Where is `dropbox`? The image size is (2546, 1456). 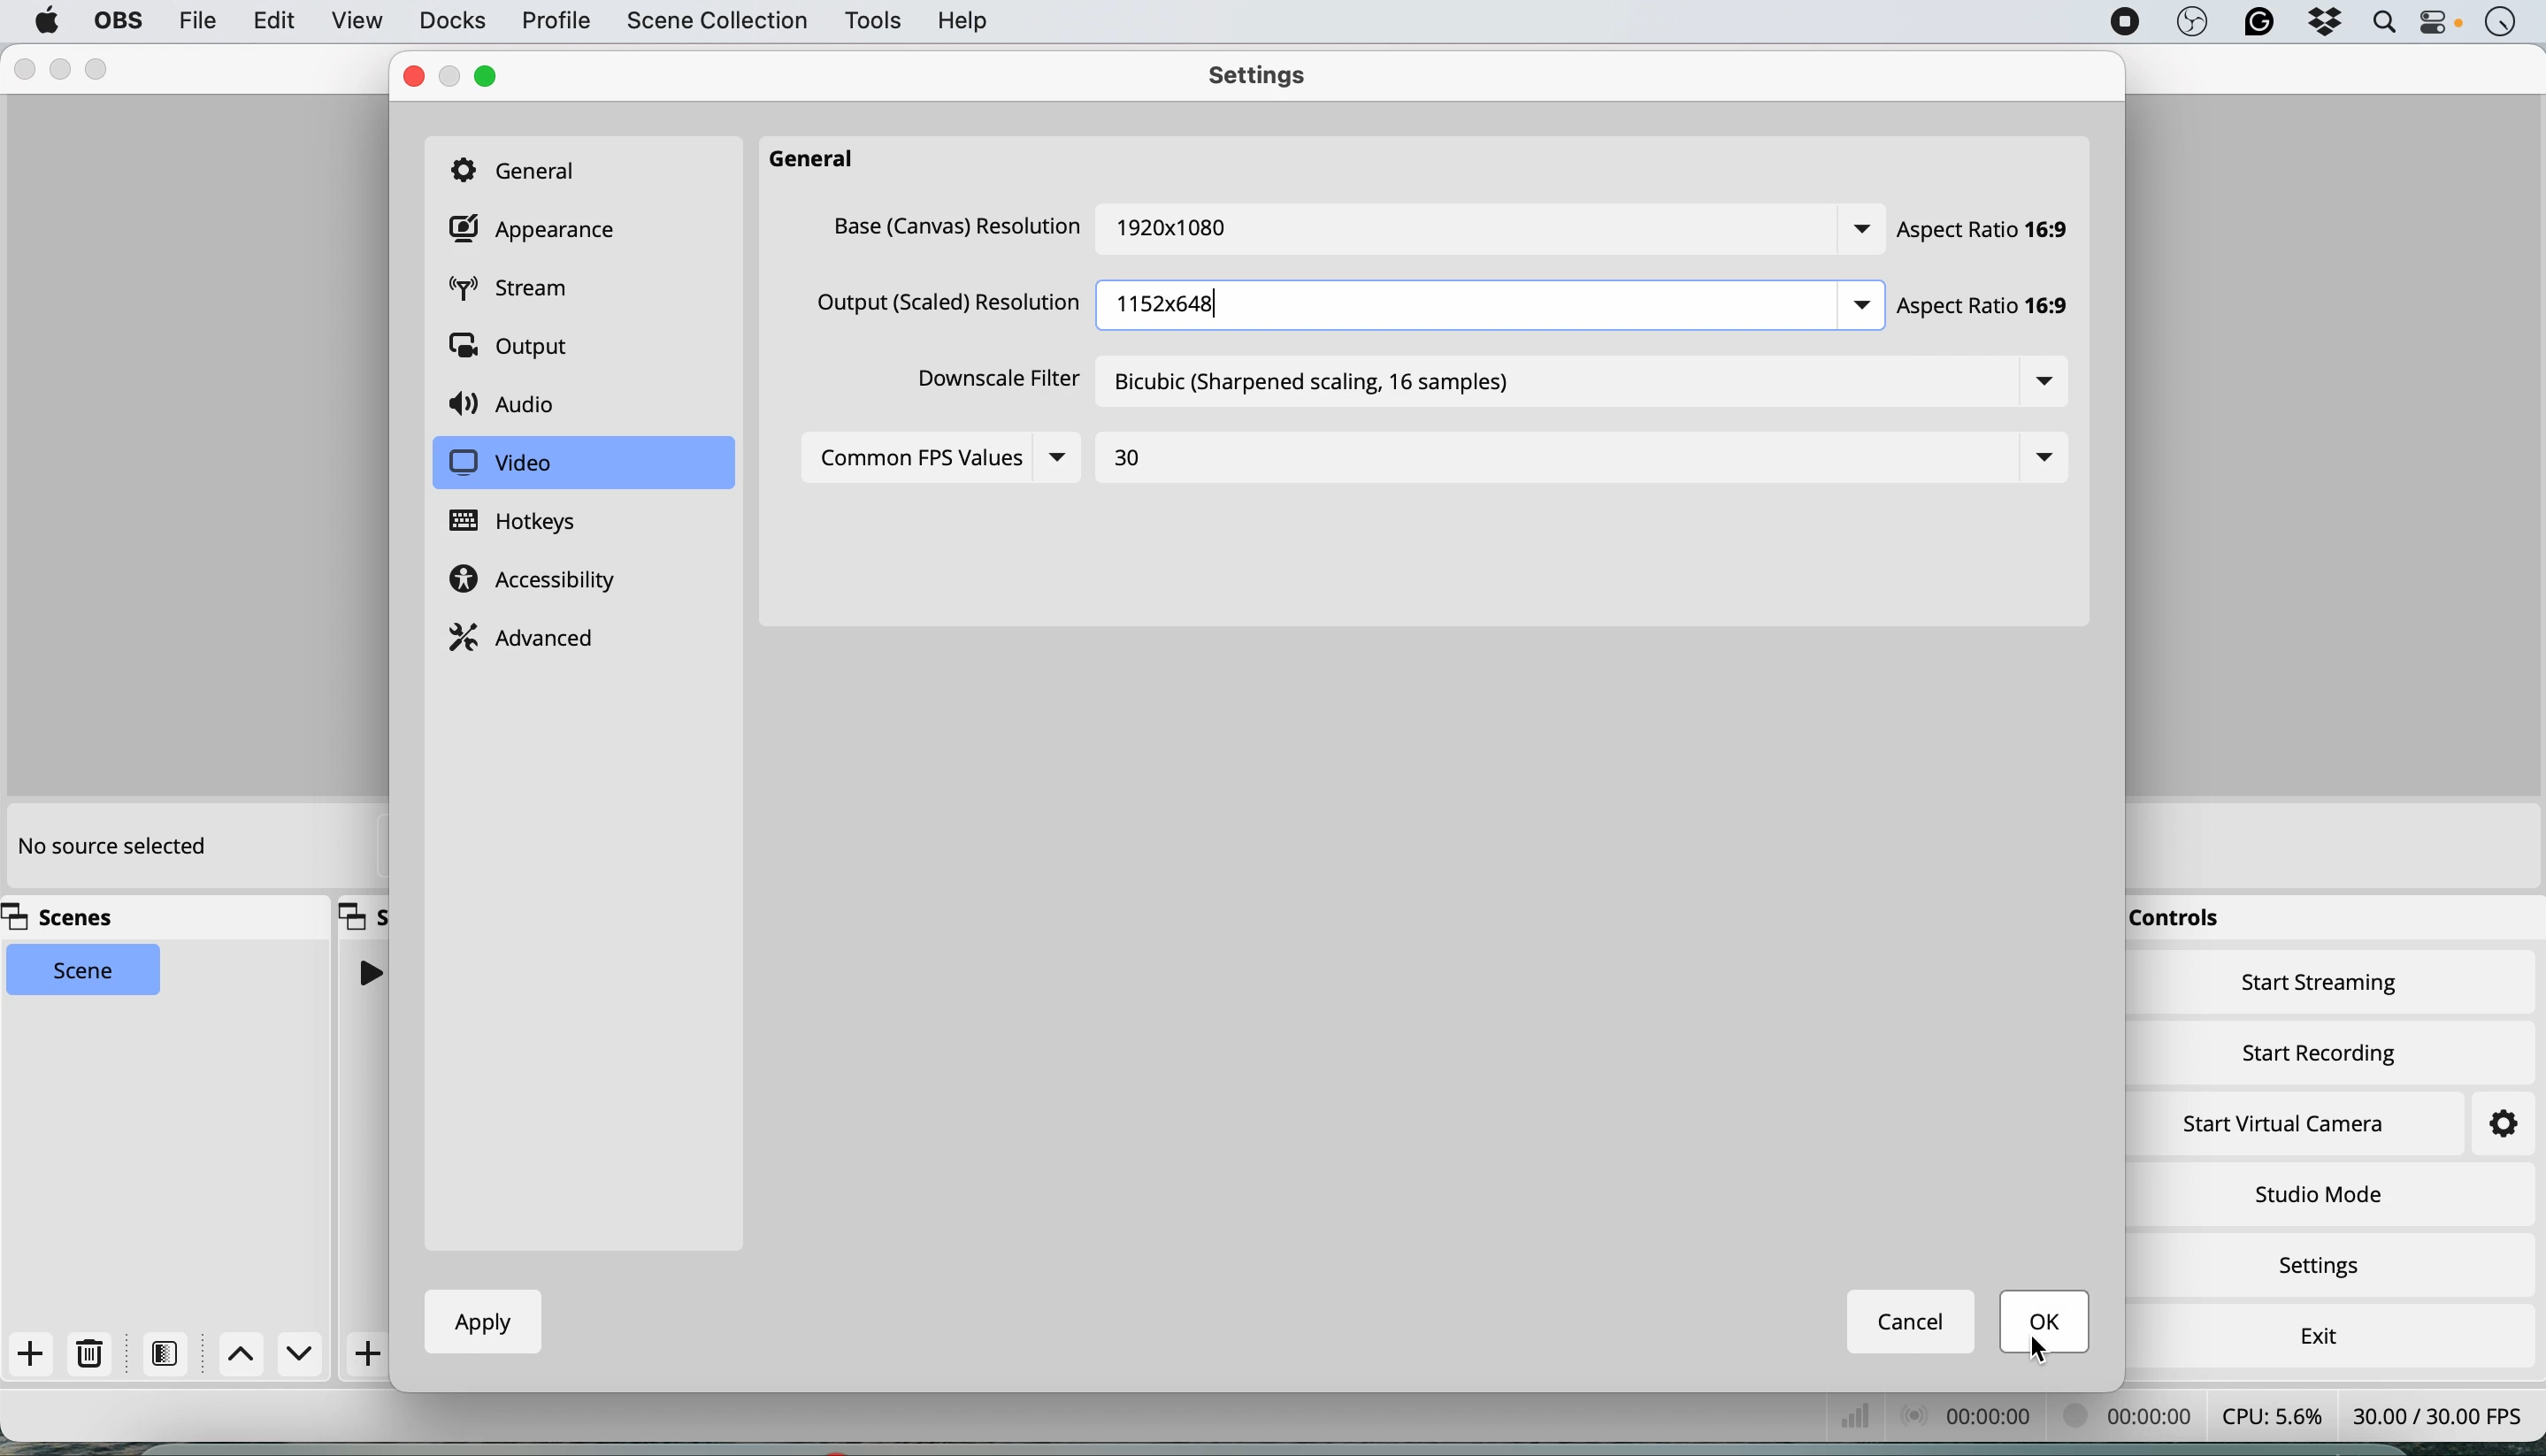
dropbox is located at coordinates (2324, 24).